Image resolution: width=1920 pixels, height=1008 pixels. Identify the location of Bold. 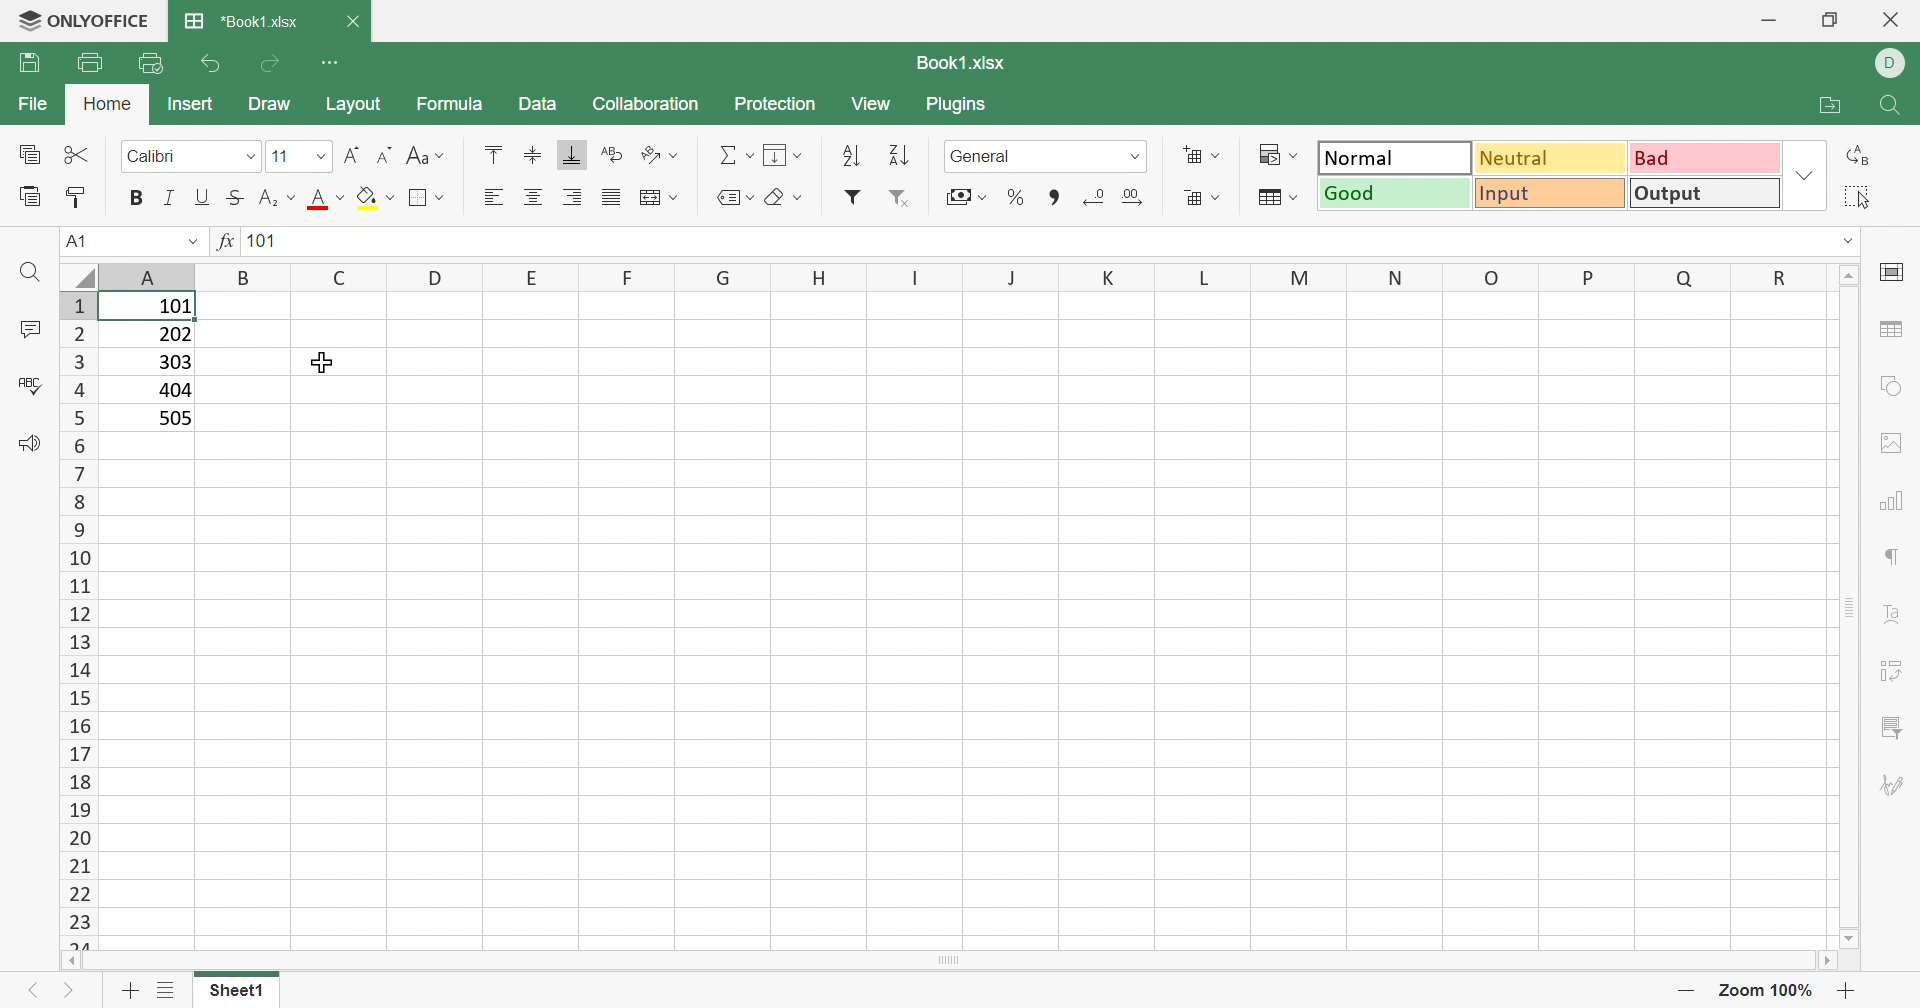
(135, 197).